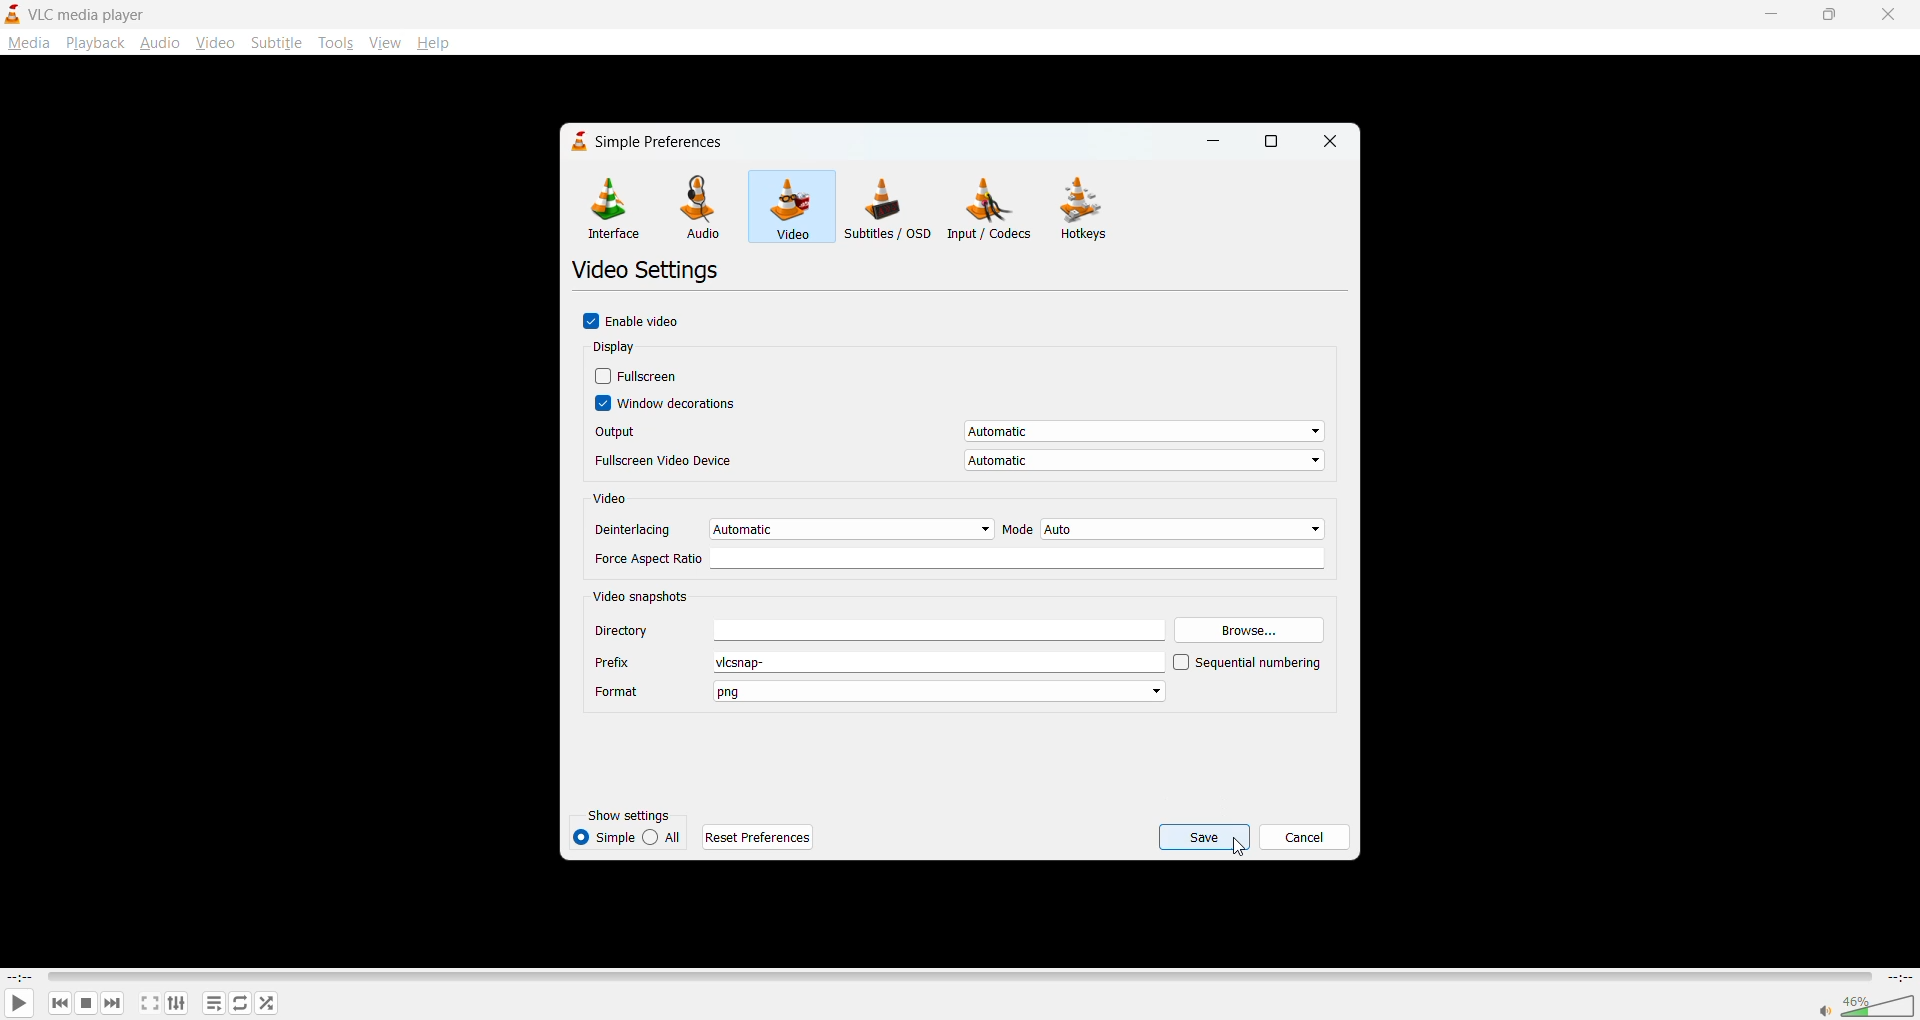 This screenshot has height=1020, width=1920. What do you see at coordinates (173, 1005) in the screenshot?
I see `settings` at bounding box center [173, 1005].